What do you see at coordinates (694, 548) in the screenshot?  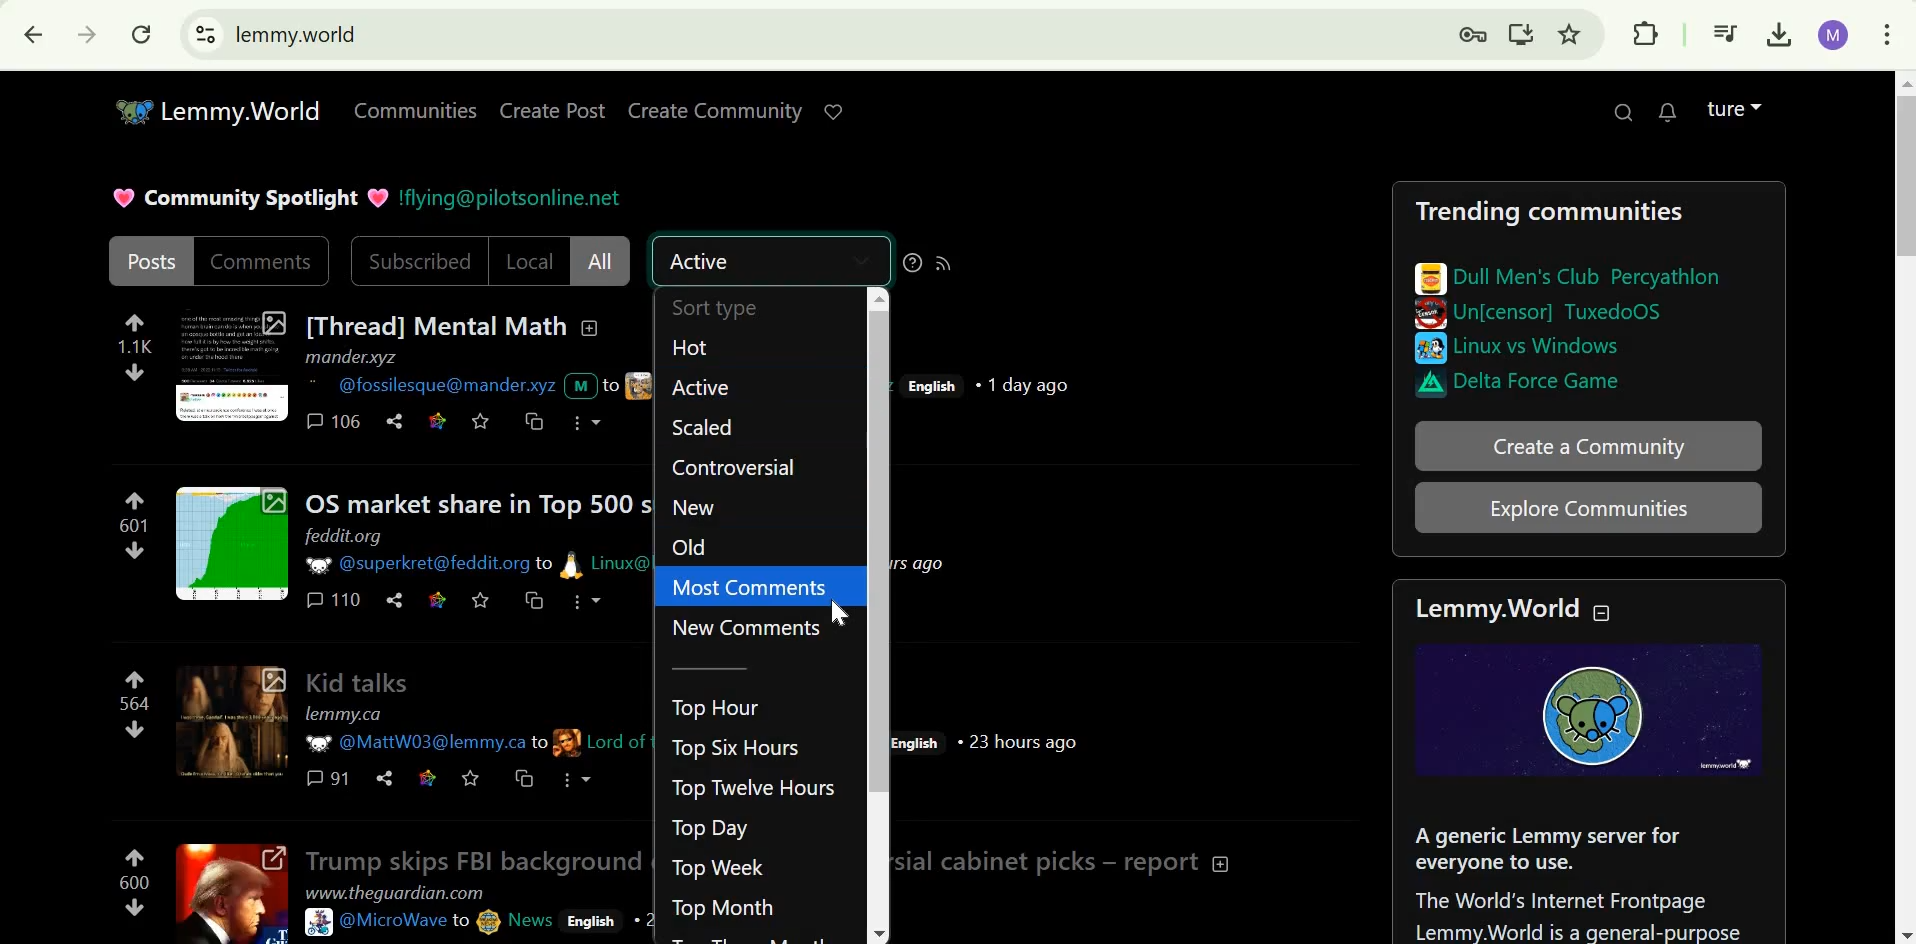 I see `Old` at bounding box center [694, 548].